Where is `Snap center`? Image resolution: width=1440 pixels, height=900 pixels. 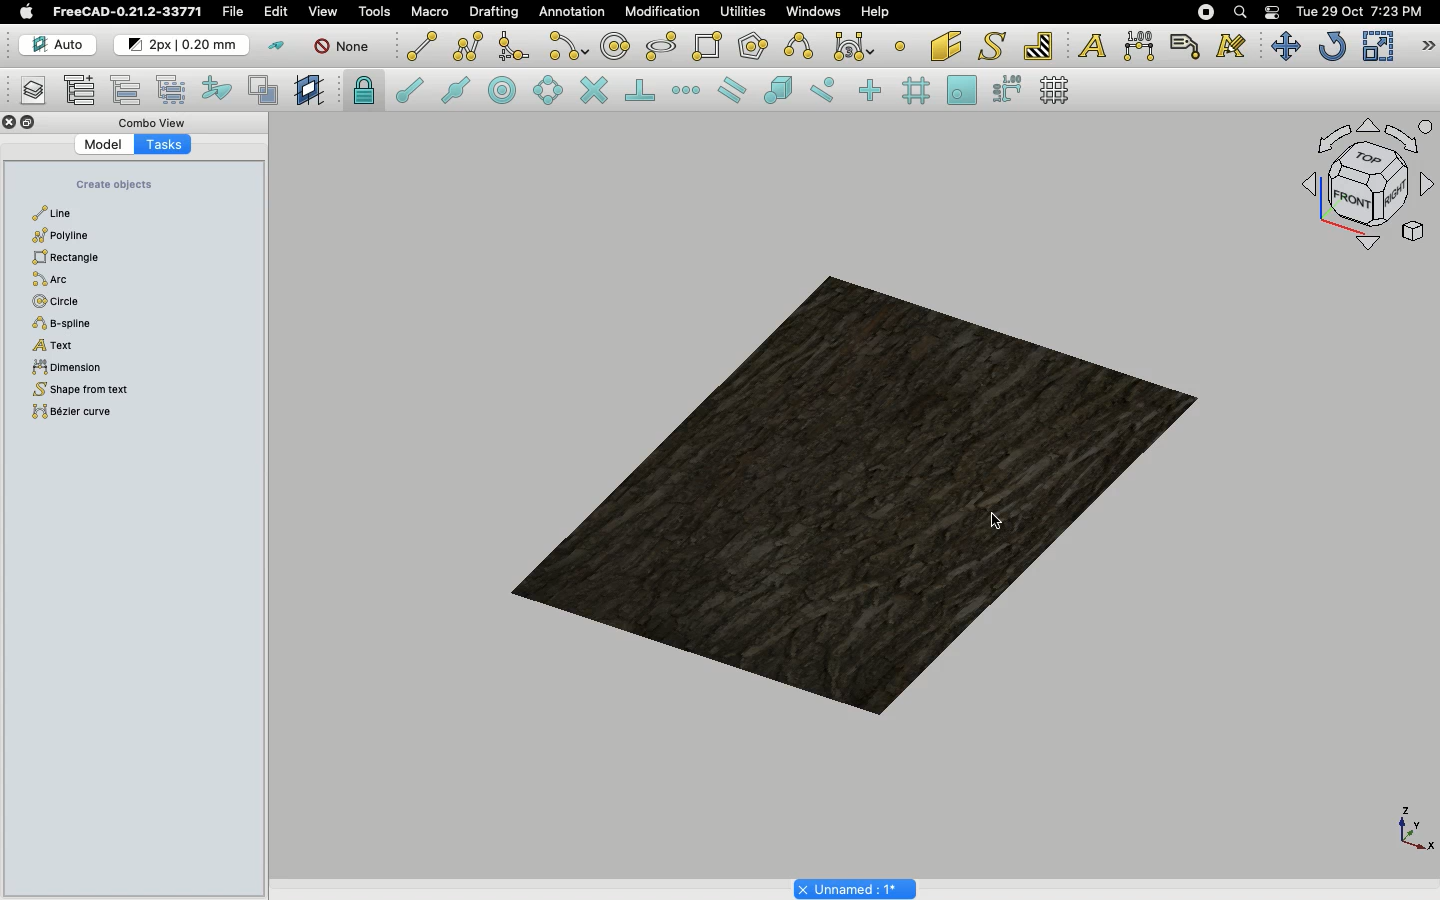 Snap center is located at coordinates (500, 91).